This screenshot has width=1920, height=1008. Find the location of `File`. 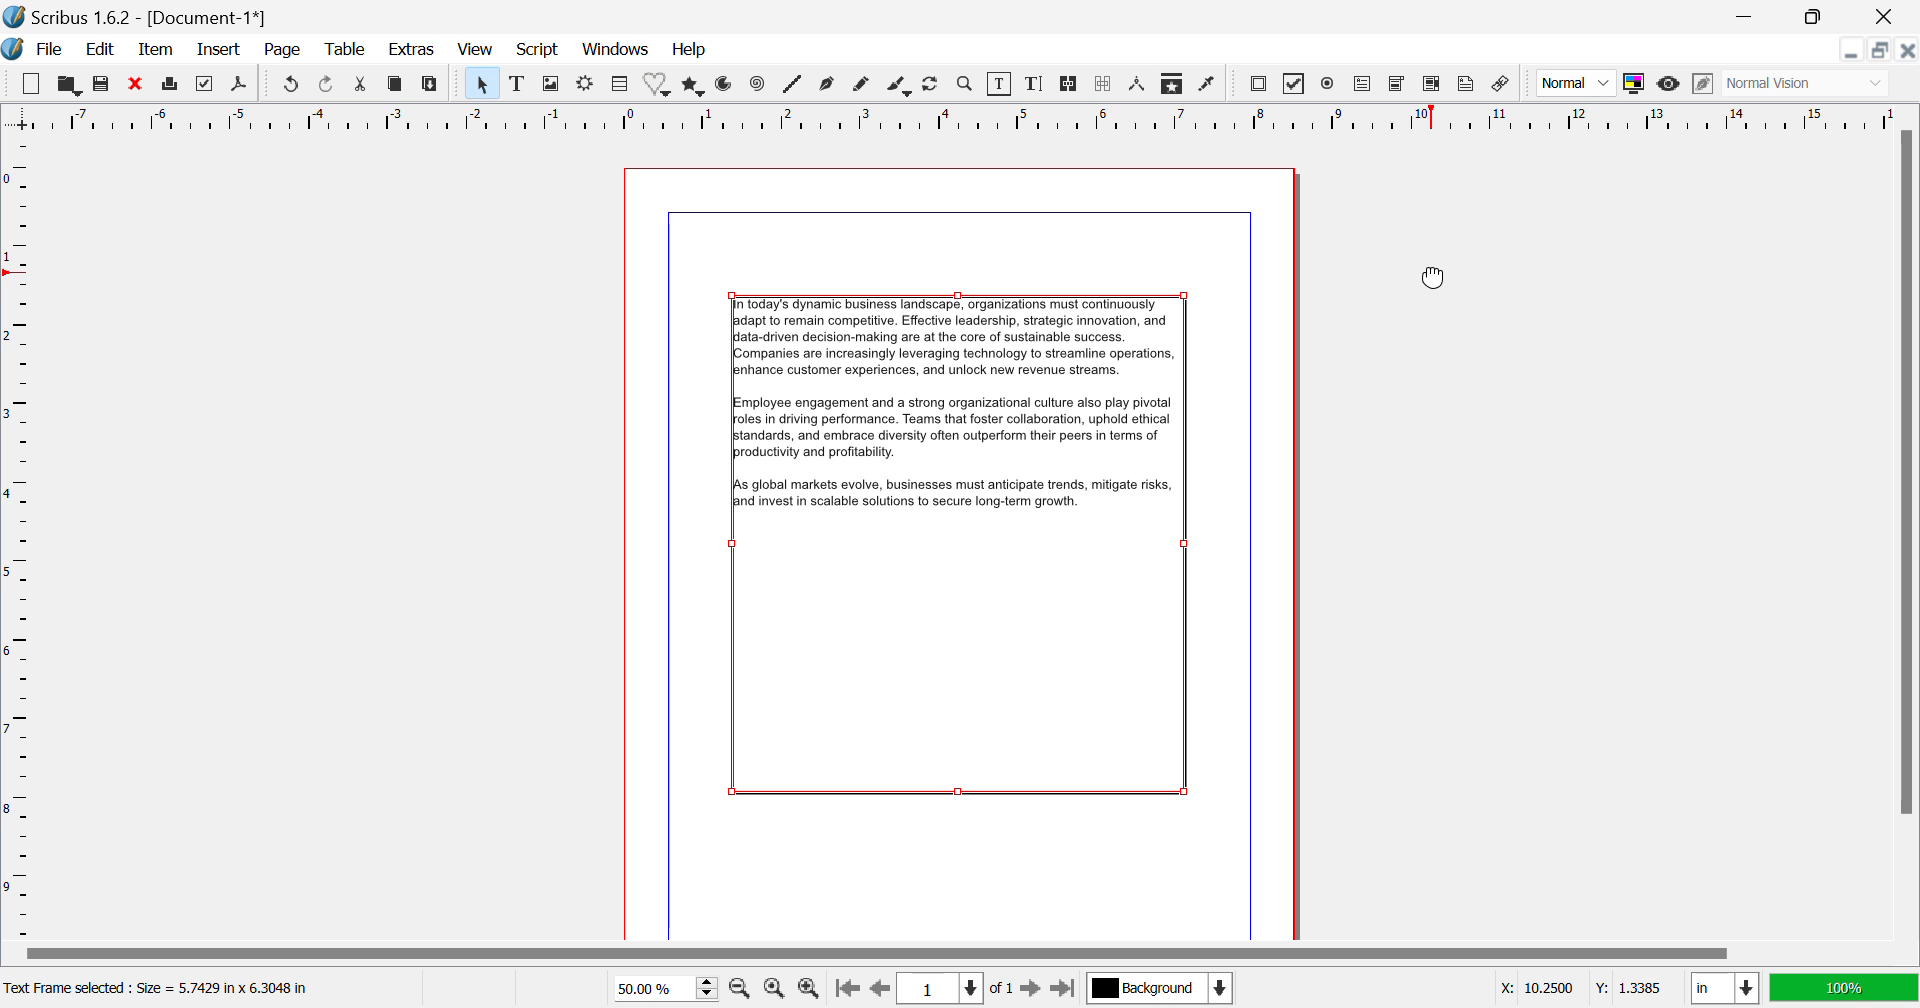

File is located at coordinates (48, 50).